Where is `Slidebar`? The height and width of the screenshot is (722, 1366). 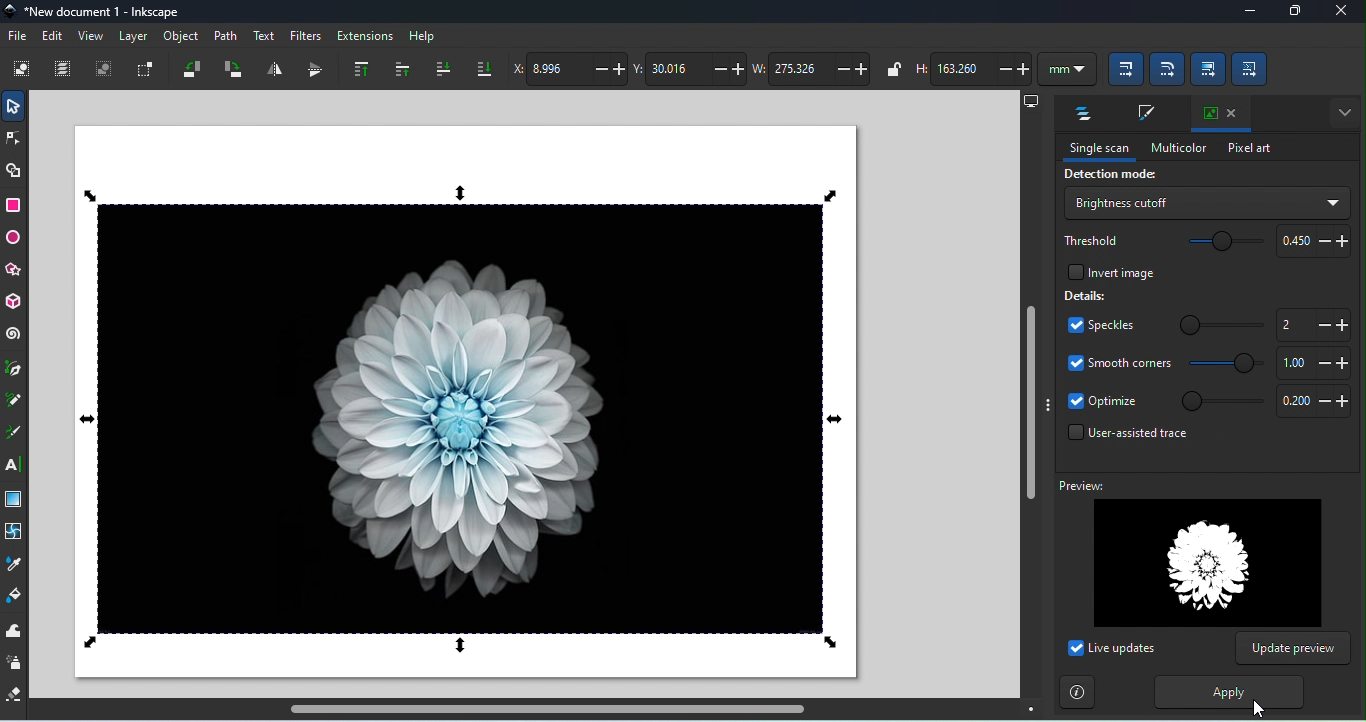 Slidebar is located at coordinates (1222, 403).